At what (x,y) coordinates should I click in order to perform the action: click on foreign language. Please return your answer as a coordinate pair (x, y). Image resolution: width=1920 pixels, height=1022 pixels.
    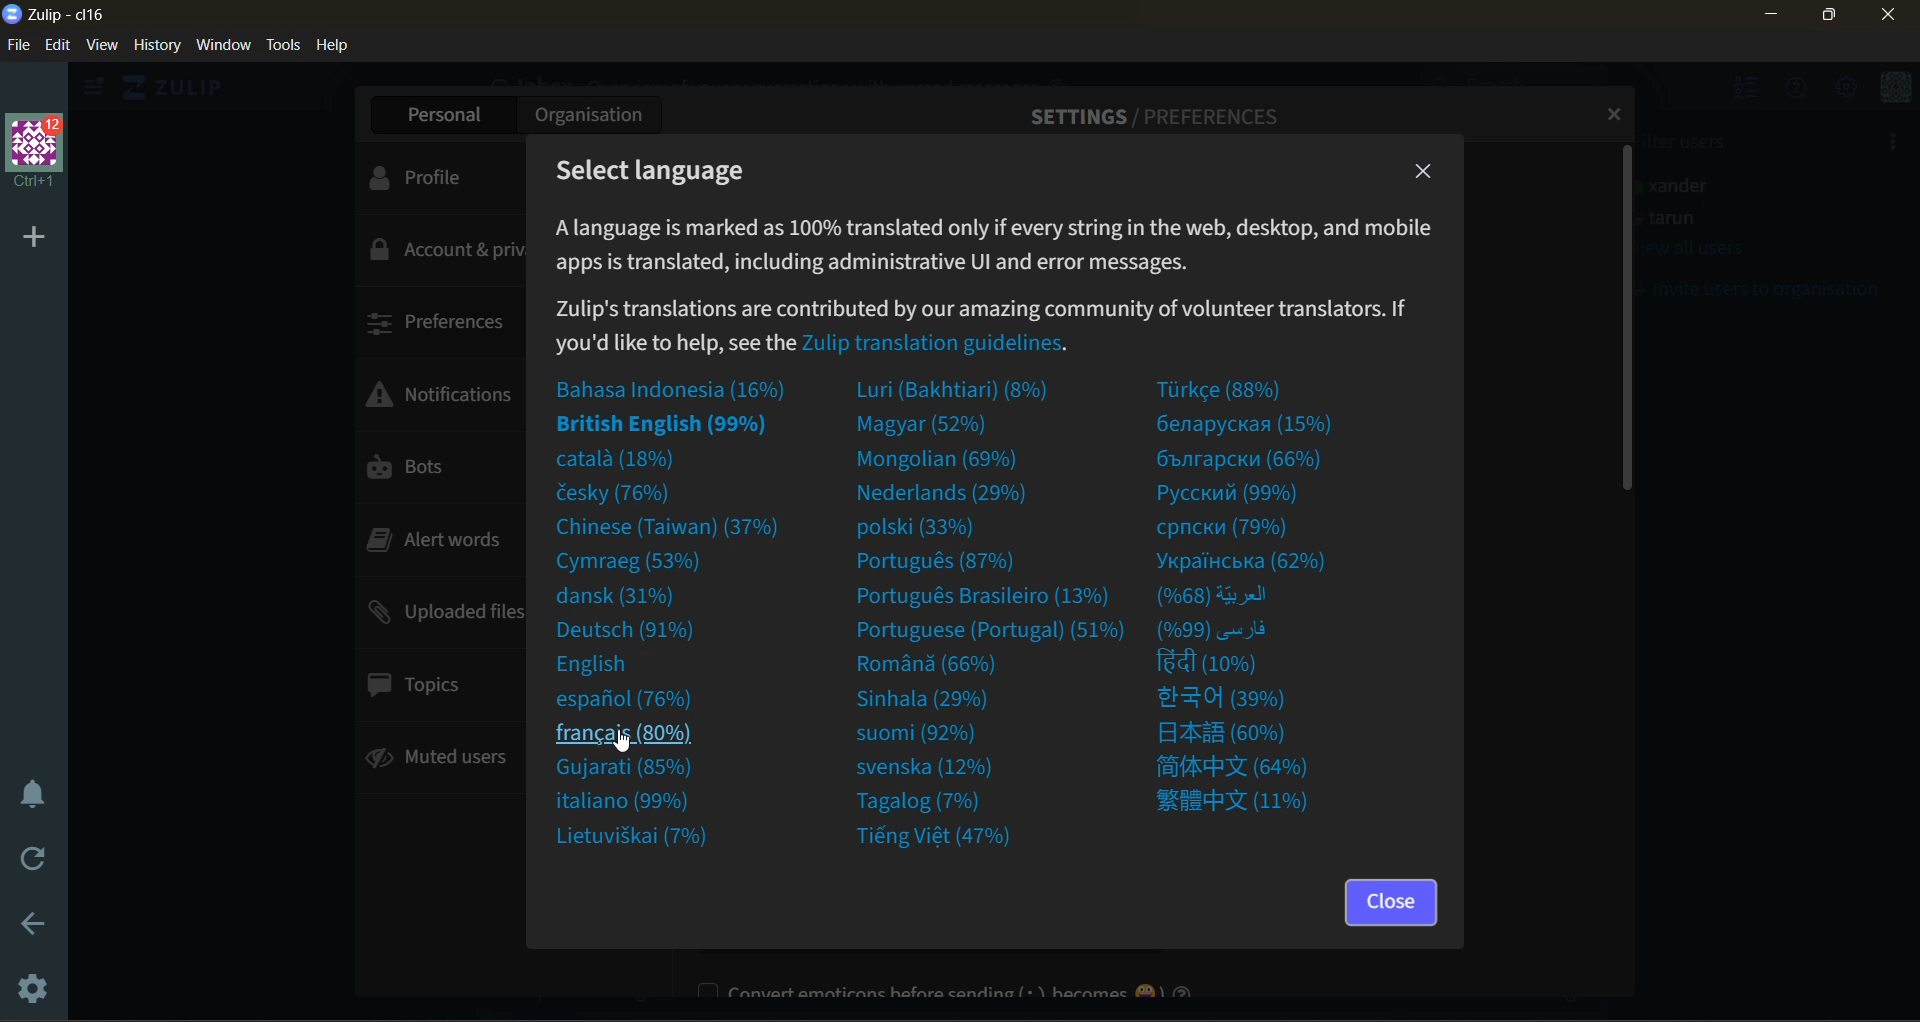
    Looking at the image, I should click on (1227, 629).